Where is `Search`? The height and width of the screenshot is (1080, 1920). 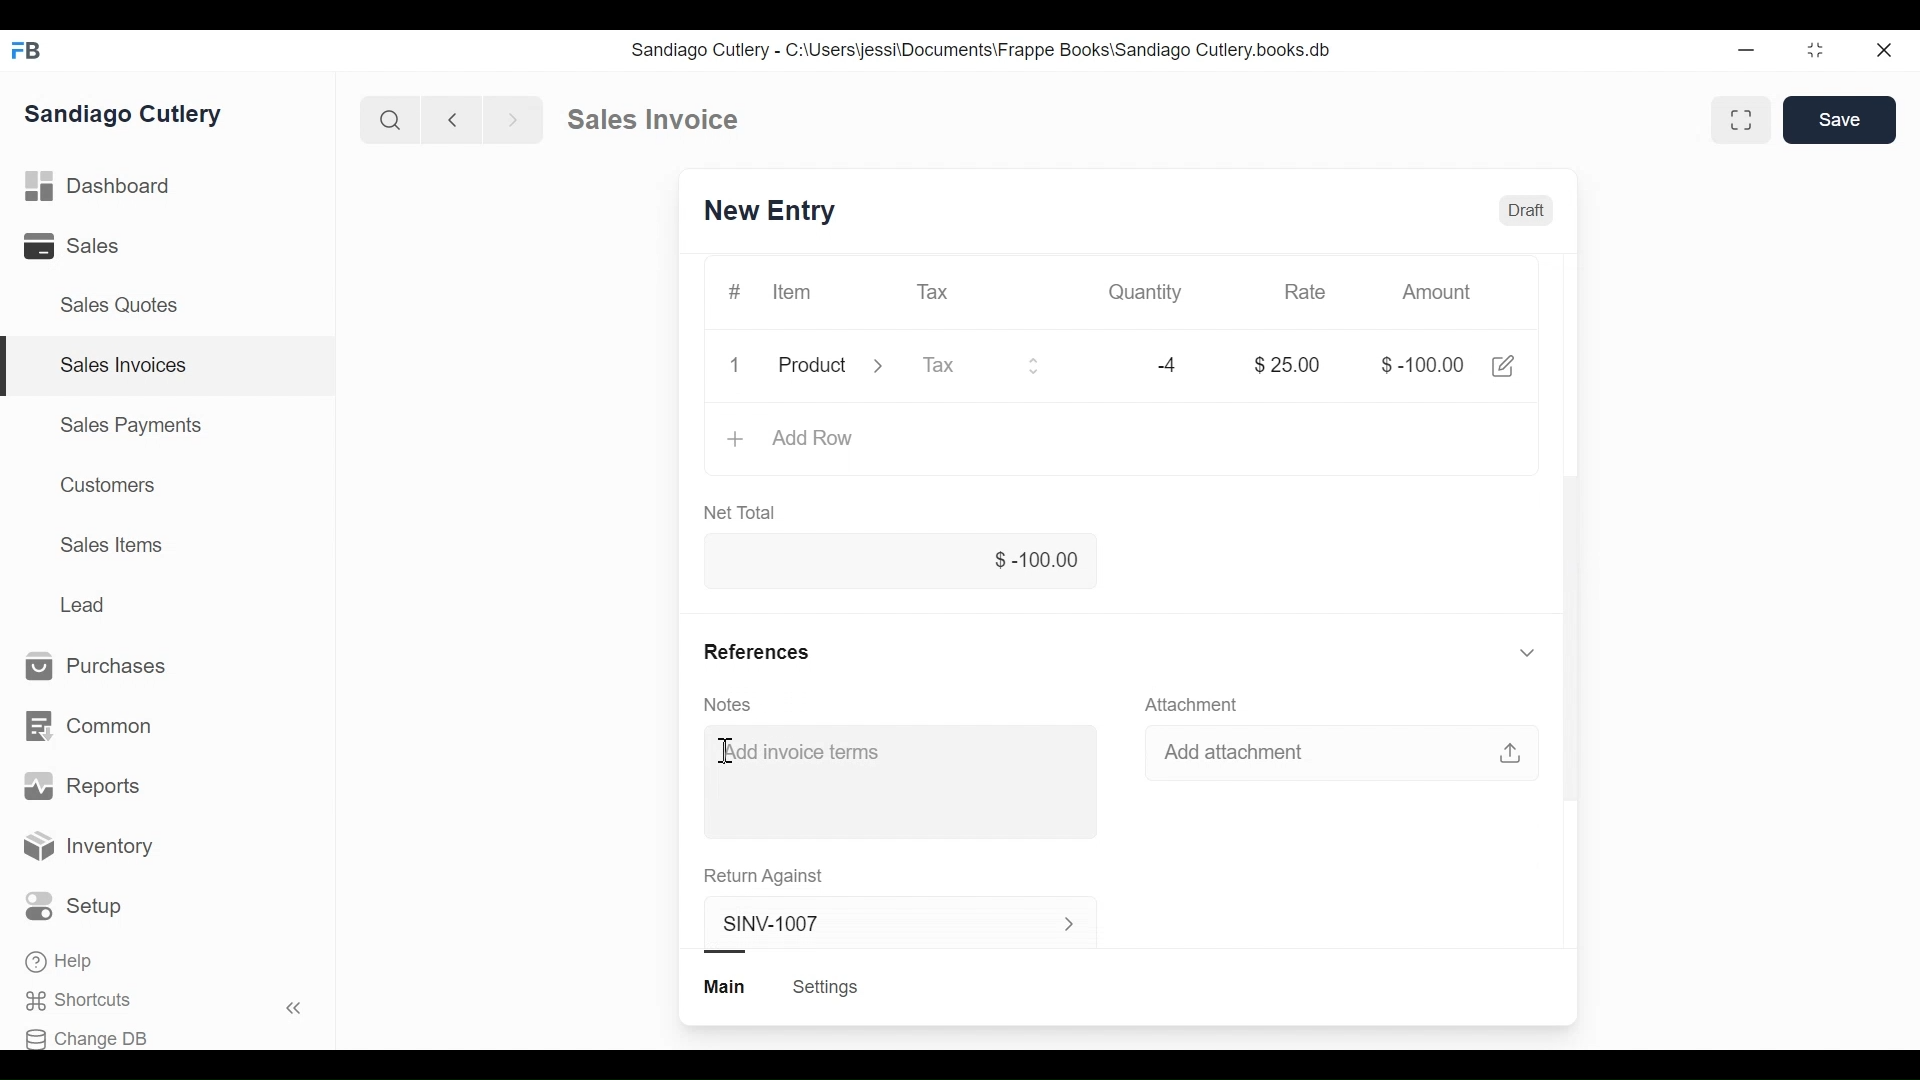
Search is located at coordinates (390, 118).